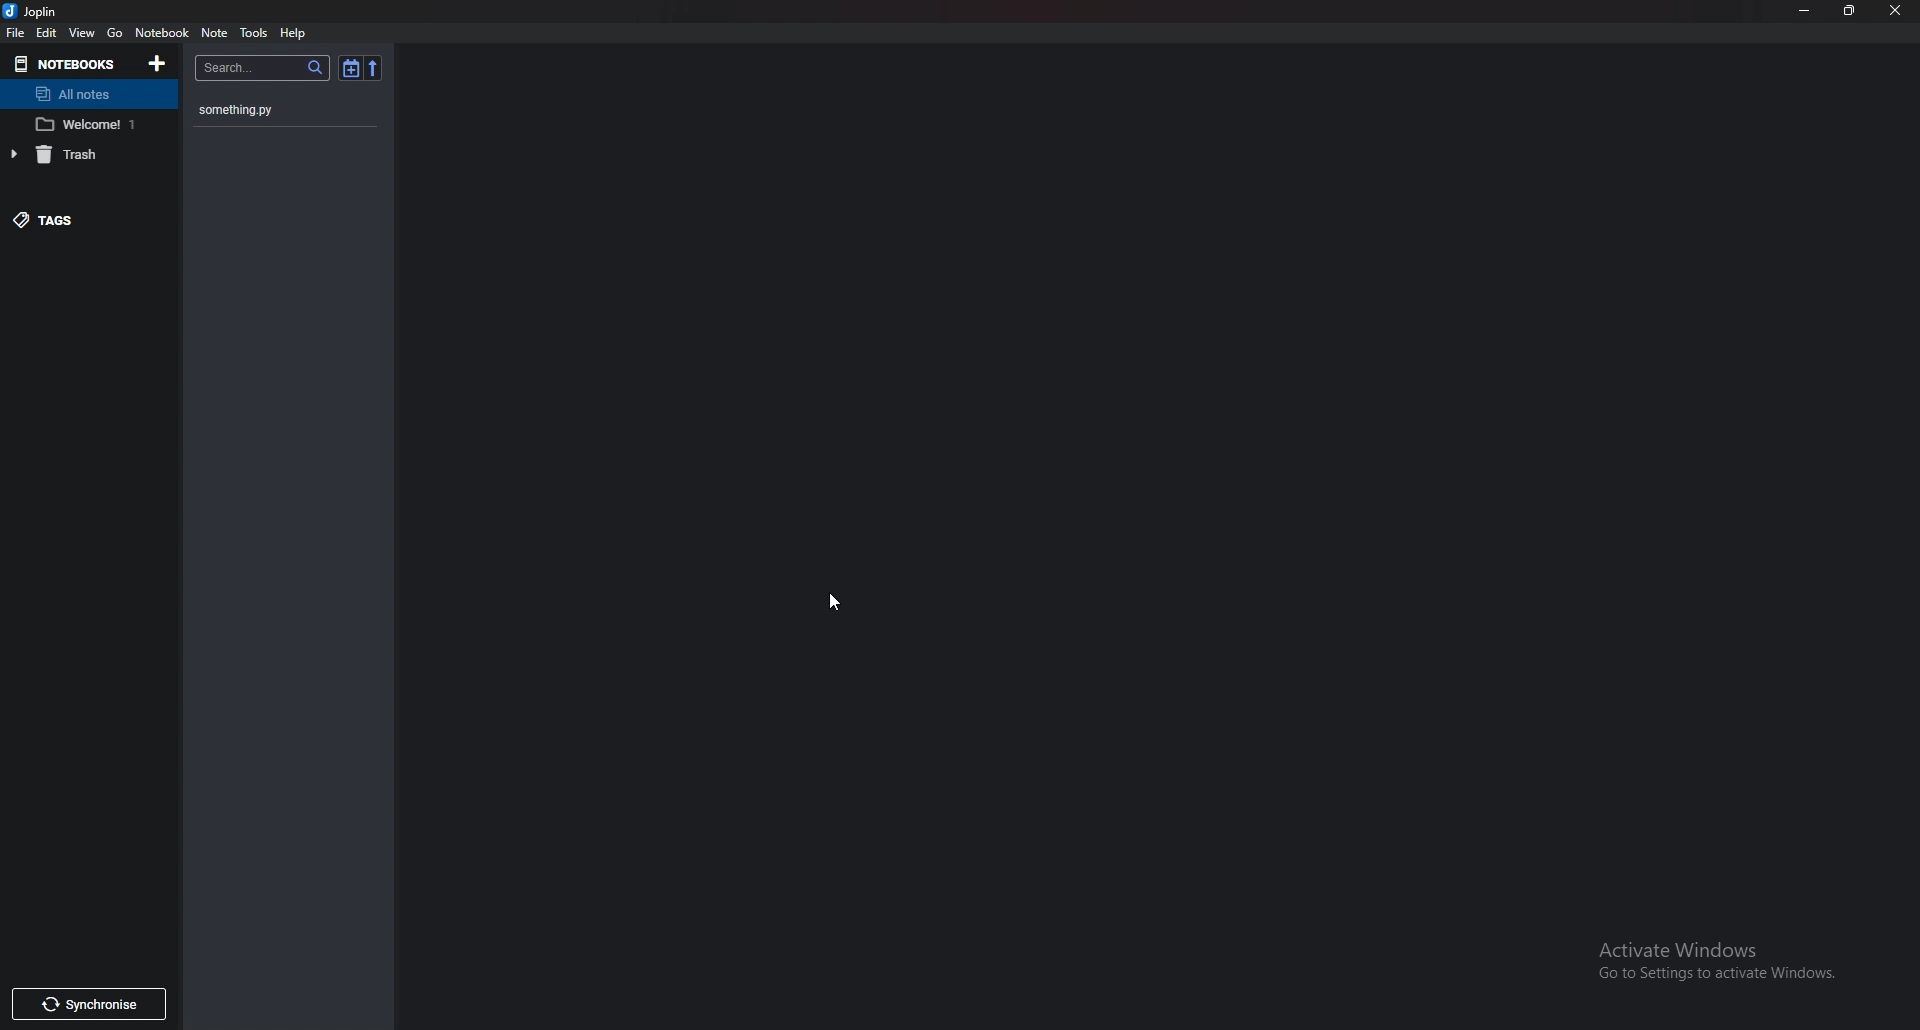 The image size is (1920, 1030). I want to click on Synchronize, so click(88, 1005).